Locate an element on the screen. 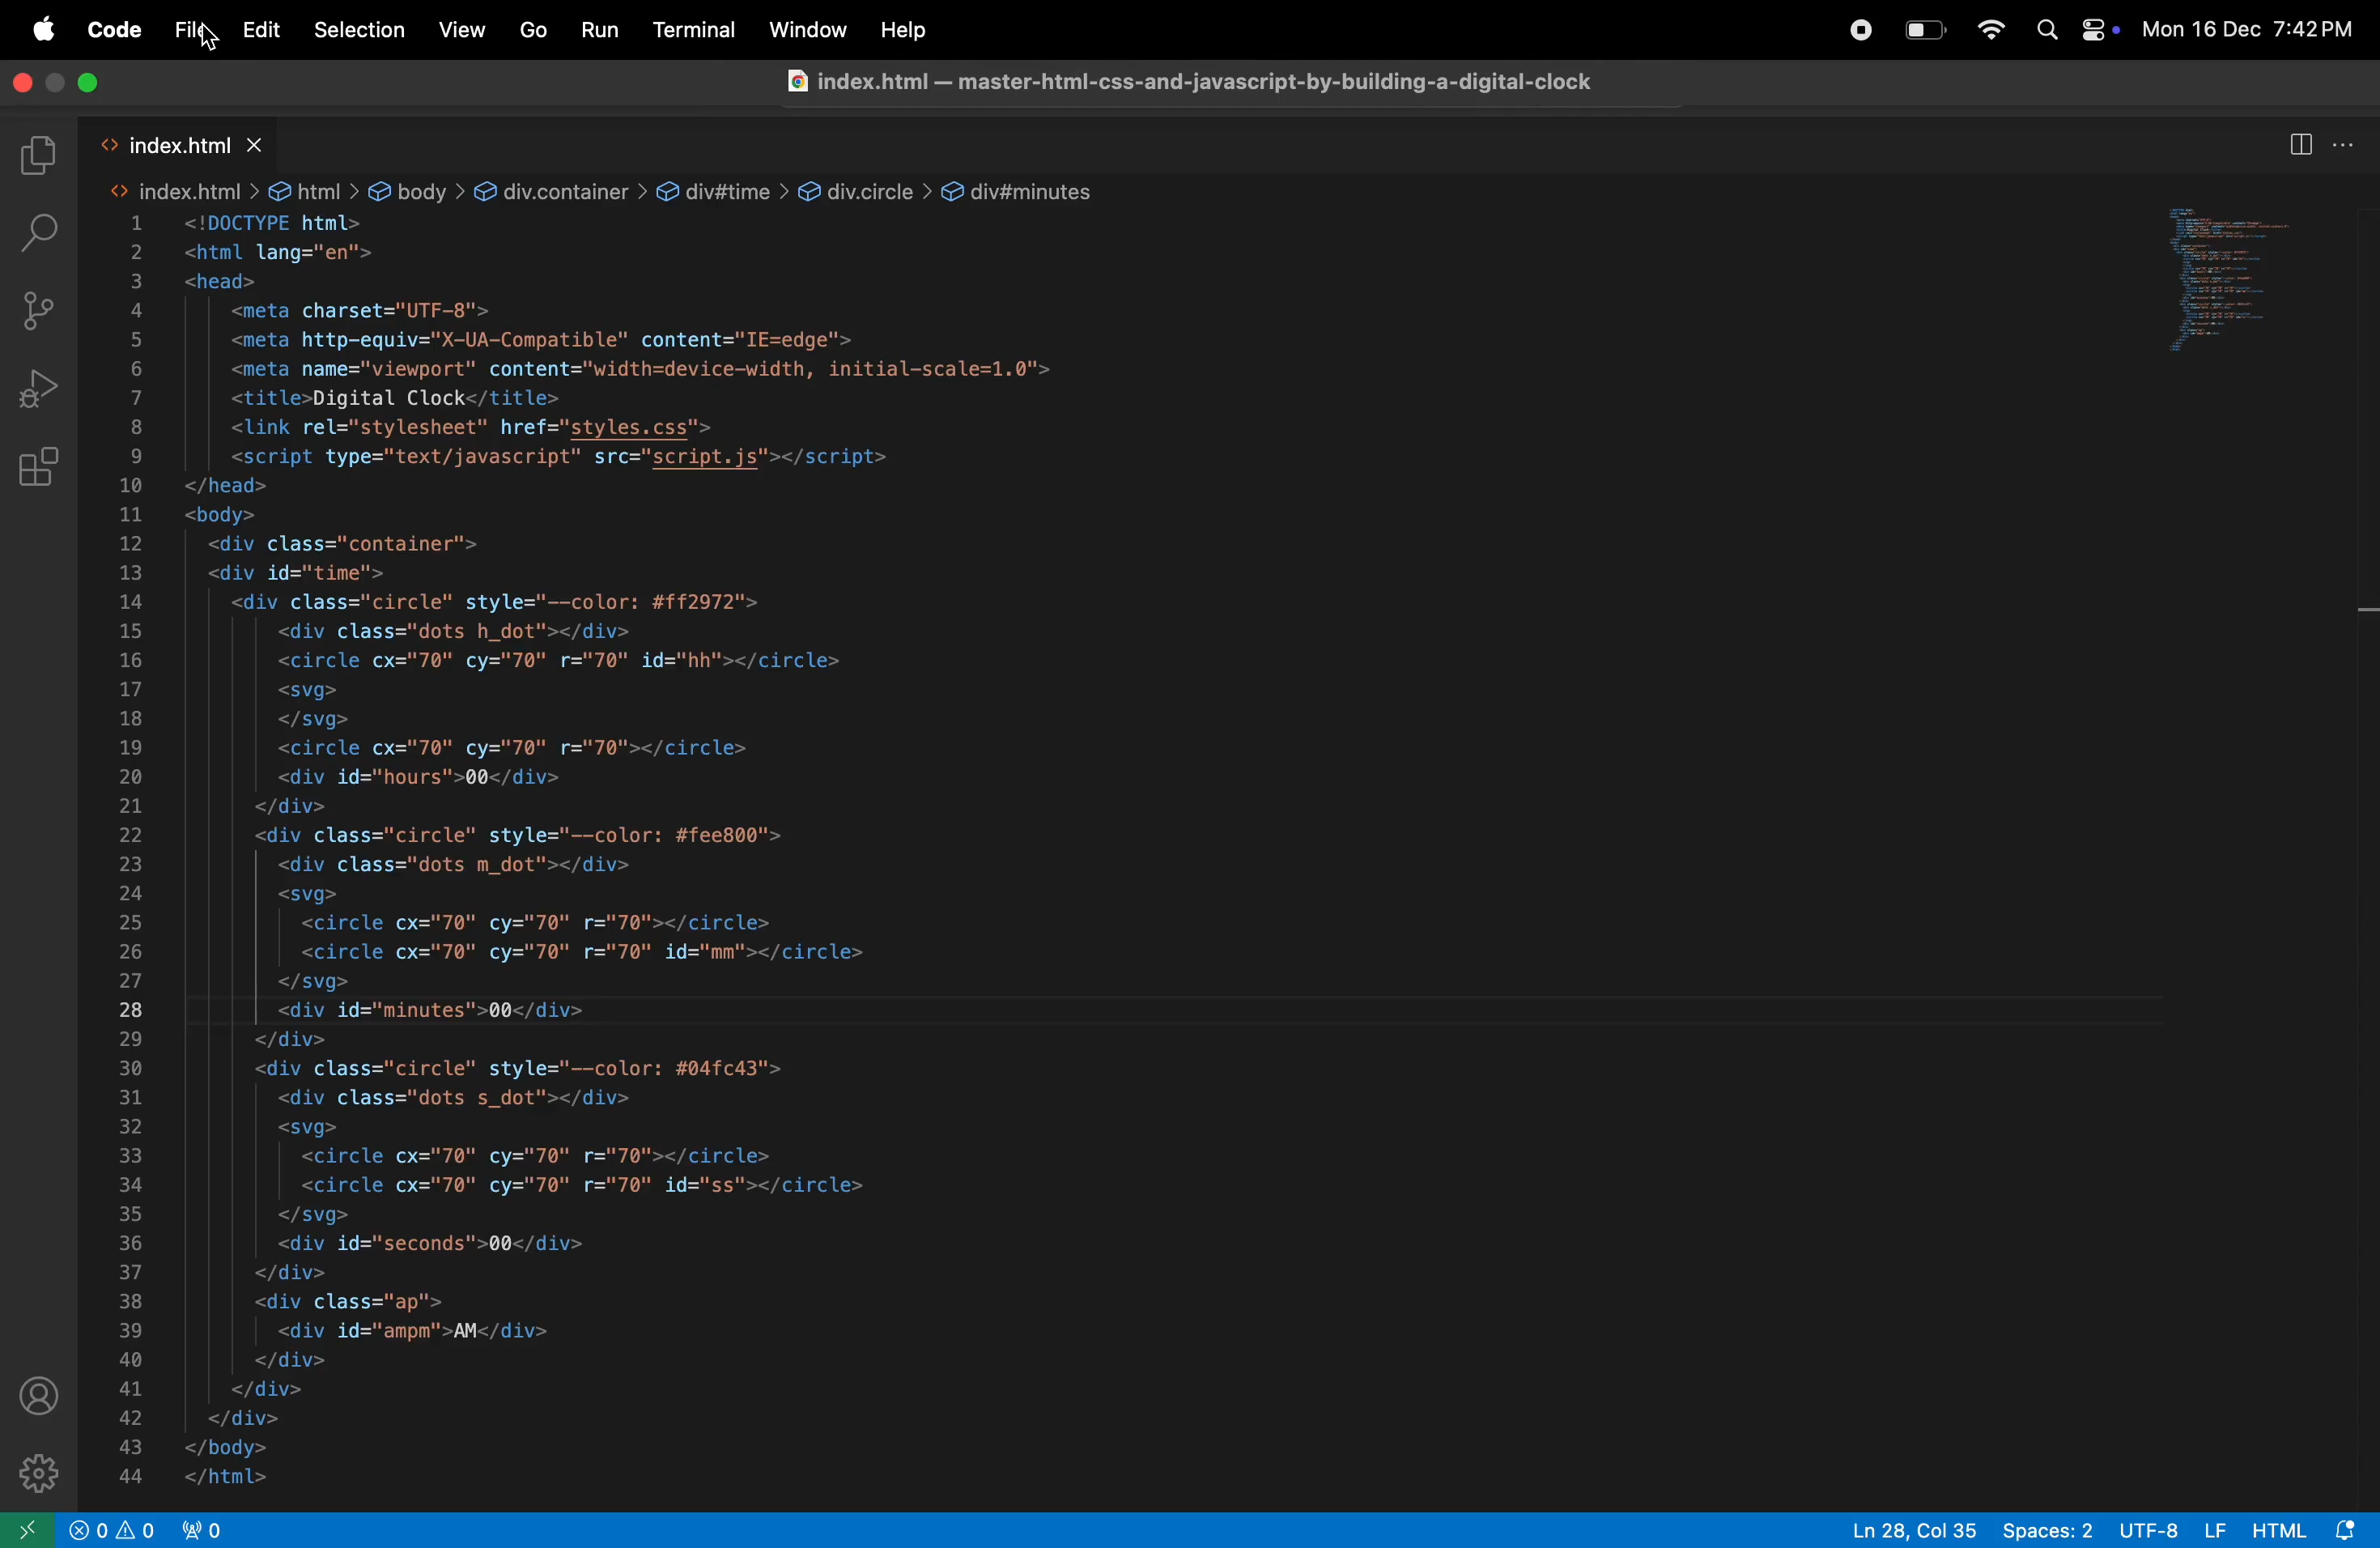 The image size is (2380, 1548). indexhtml.file is located at coordinates (169, 143).